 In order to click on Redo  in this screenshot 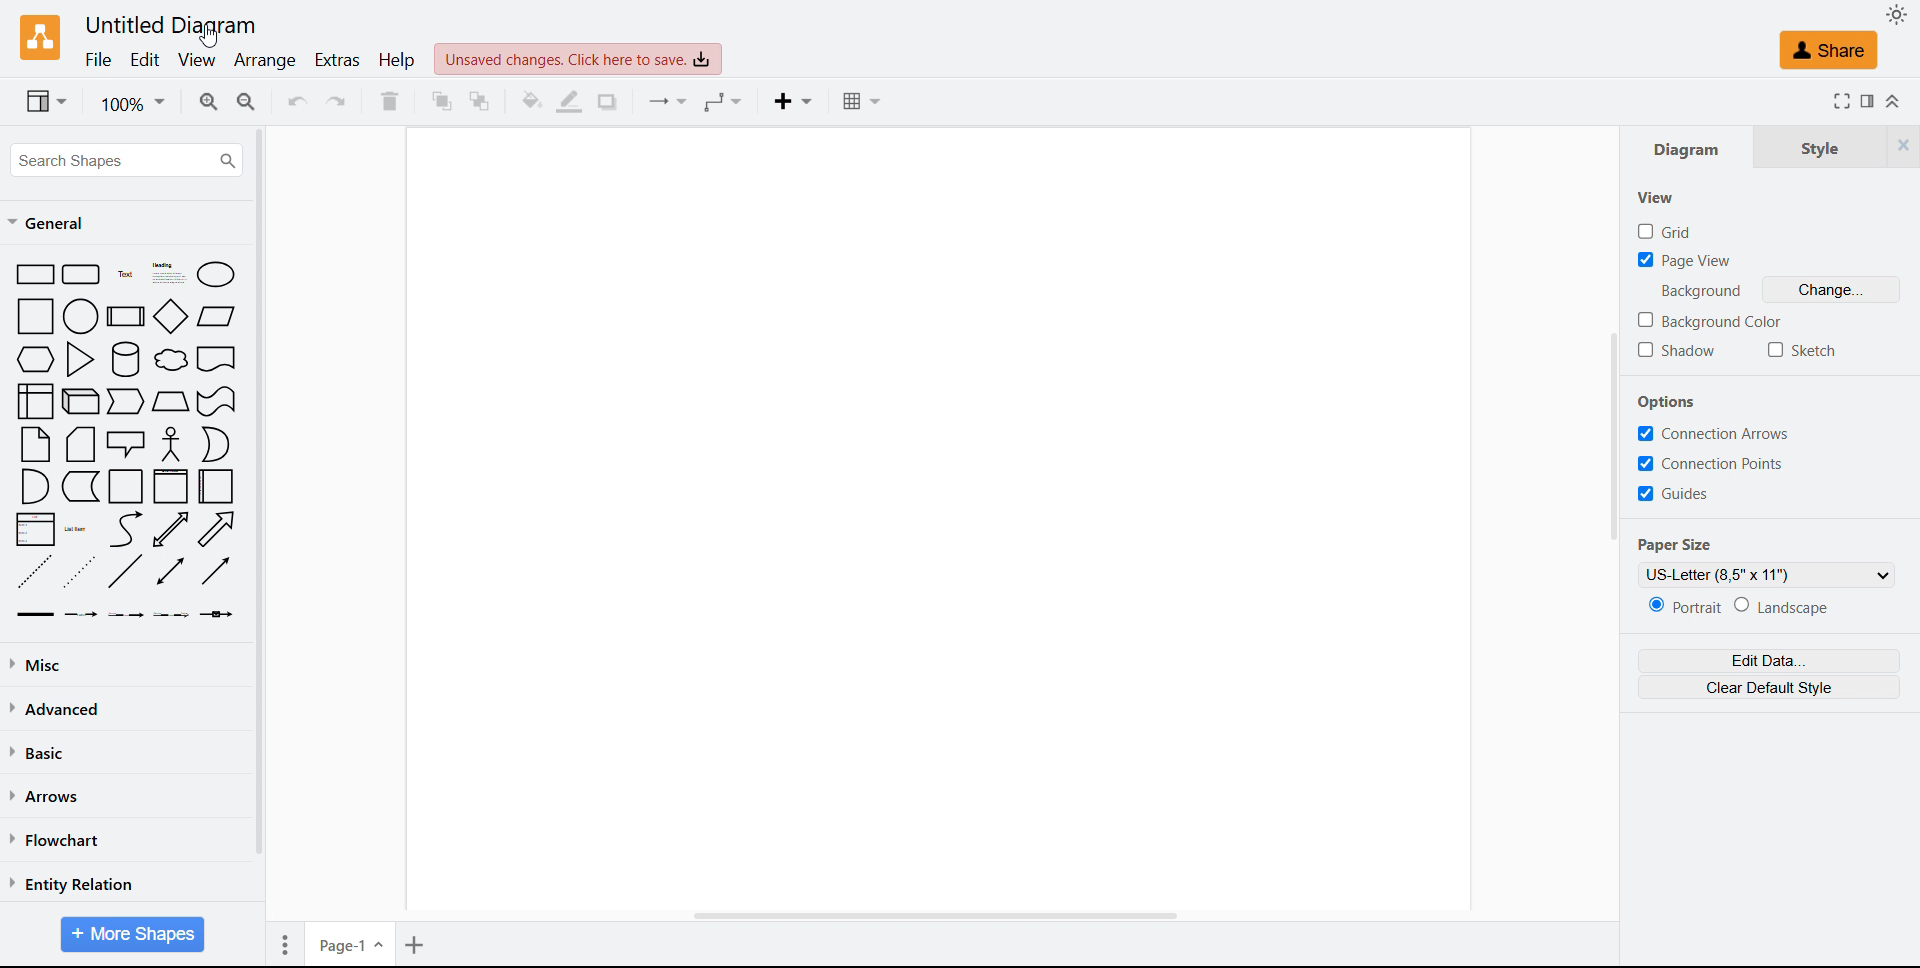, I will do `click(337, 103)`.